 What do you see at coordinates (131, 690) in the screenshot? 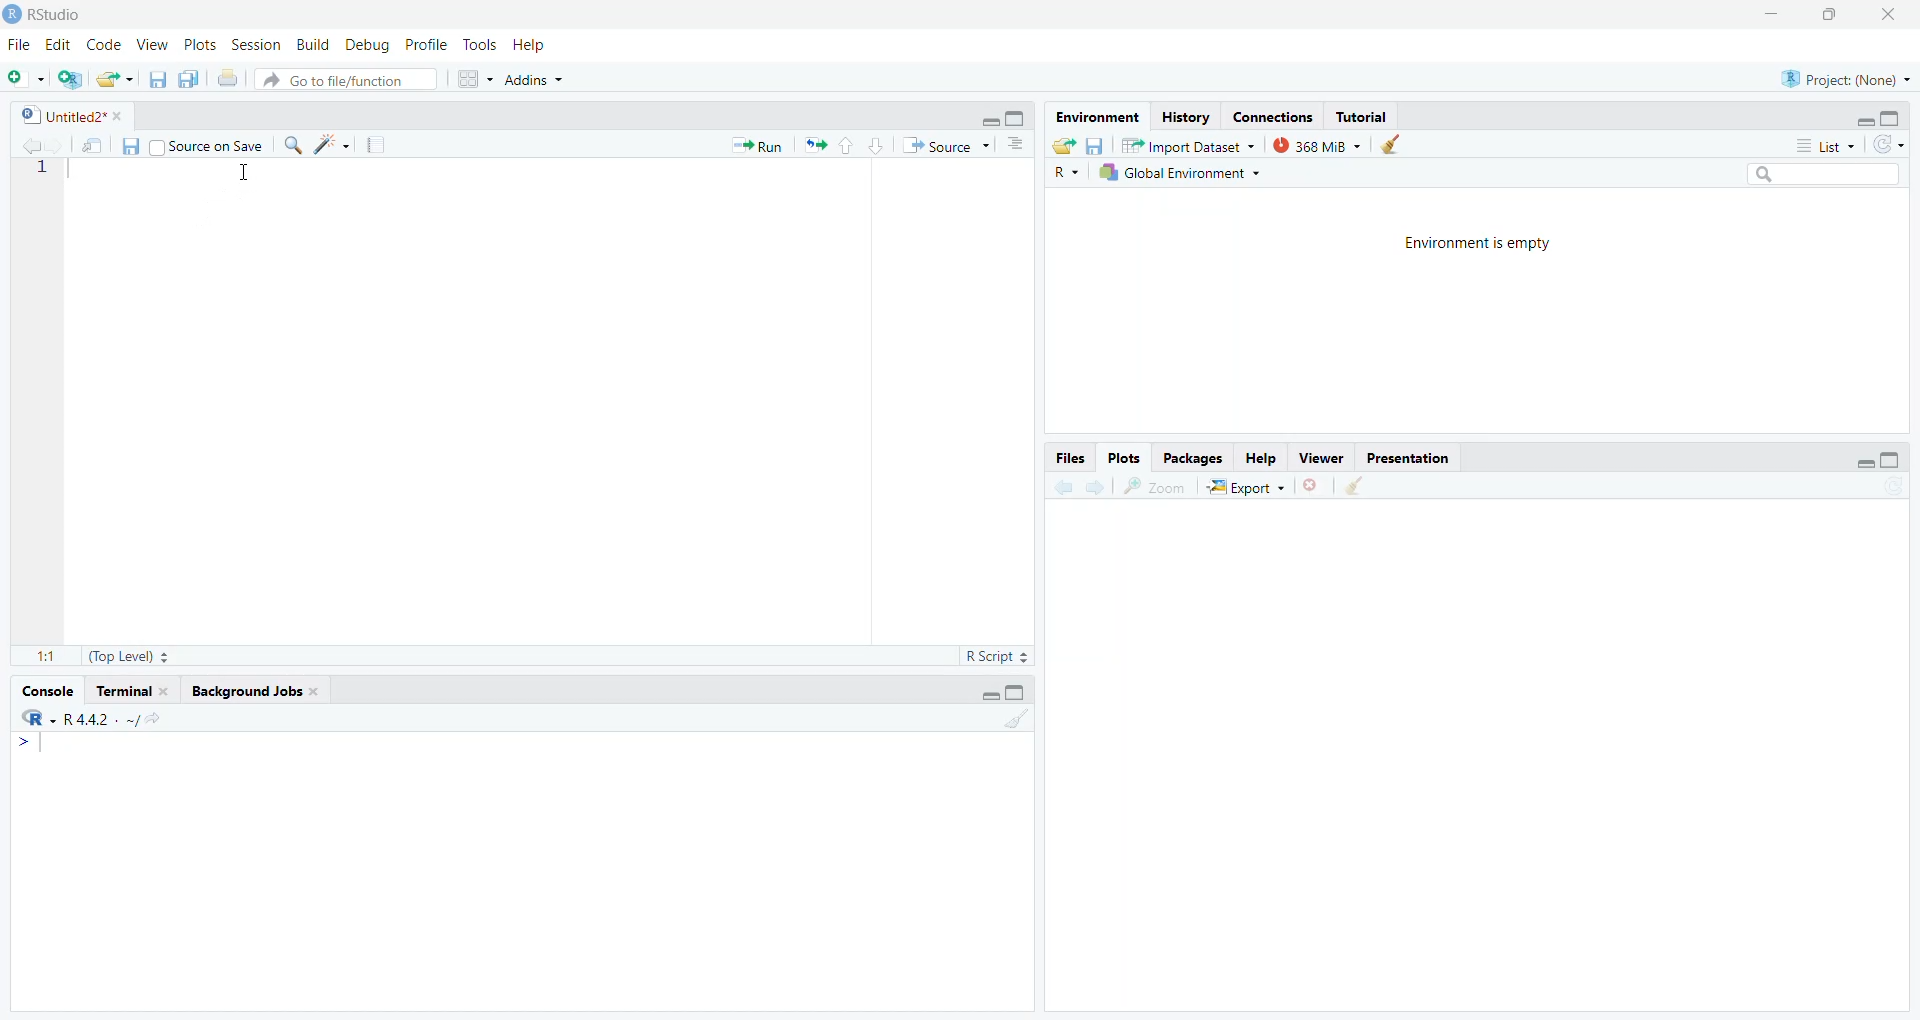
I see `Terminal` at bounding box center [131, 690].